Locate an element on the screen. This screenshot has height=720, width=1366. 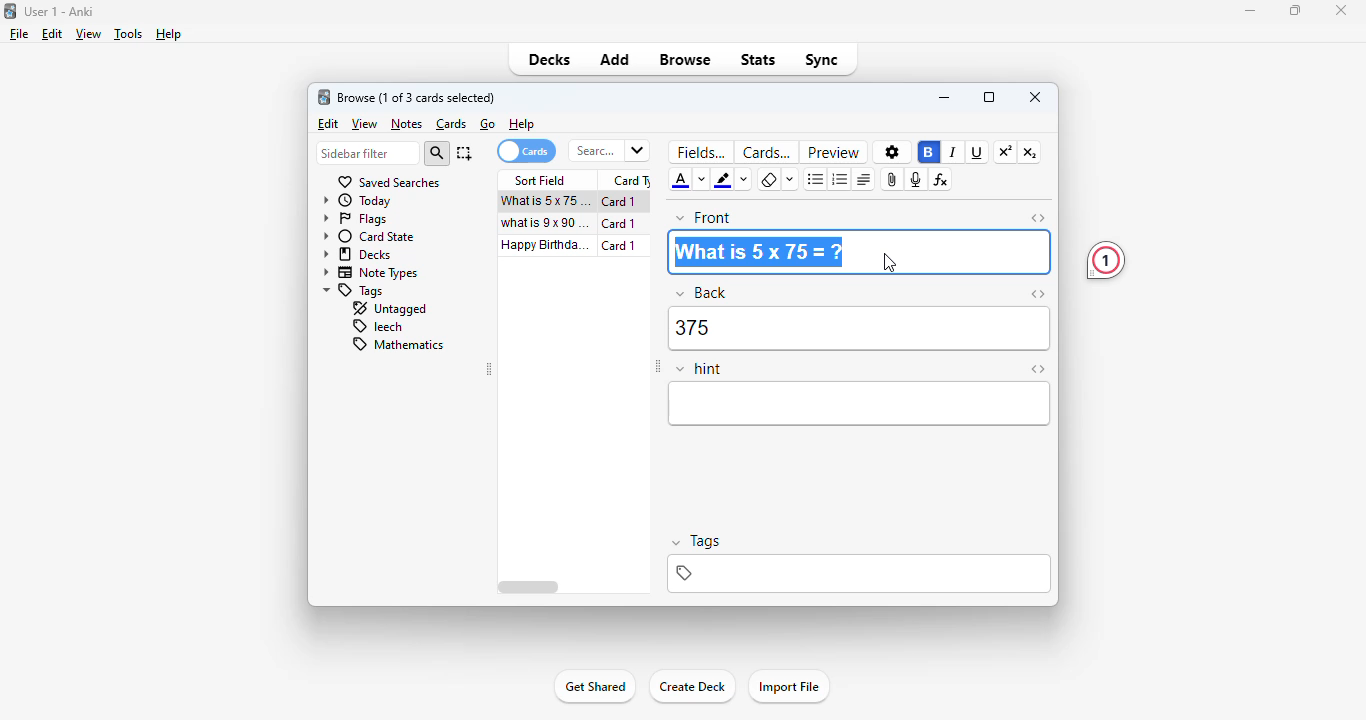
file is located at coordinates (20, 34).